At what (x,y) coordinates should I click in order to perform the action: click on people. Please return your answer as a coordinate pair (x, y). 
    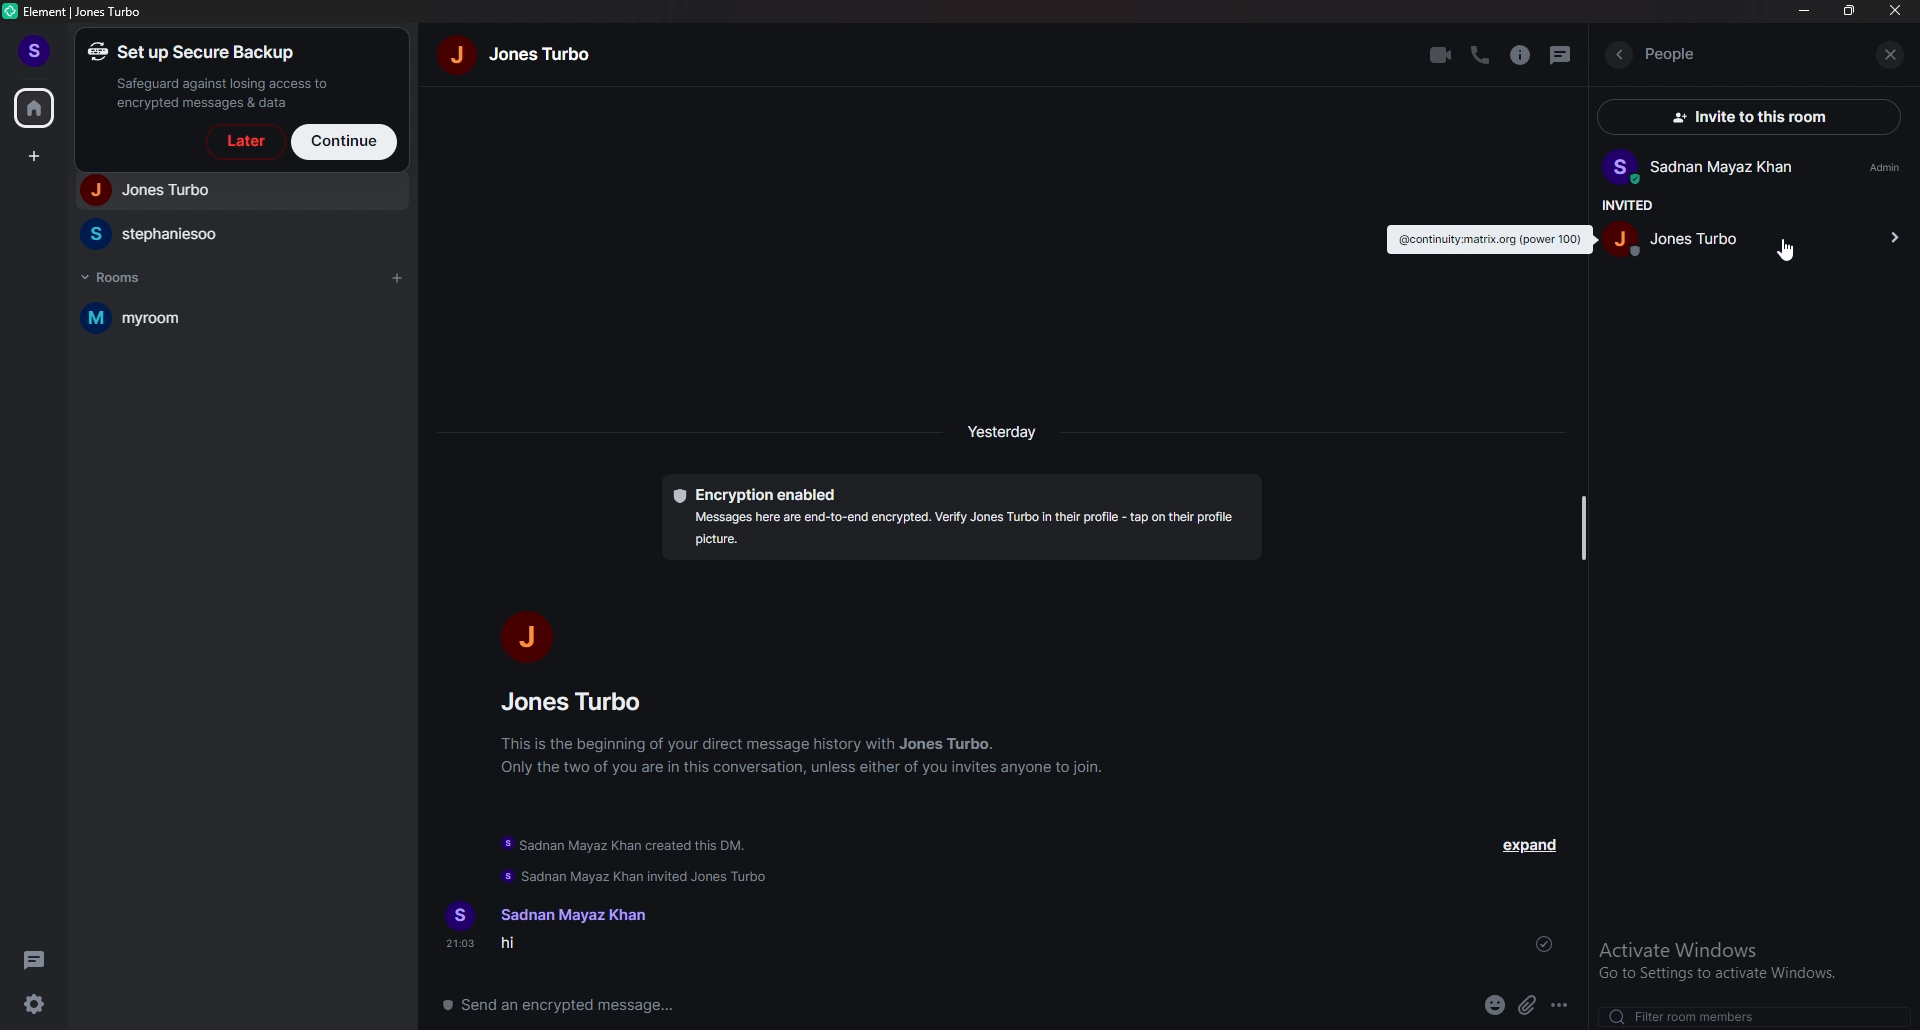
    Looking at the image, I should click on (1685, 236).